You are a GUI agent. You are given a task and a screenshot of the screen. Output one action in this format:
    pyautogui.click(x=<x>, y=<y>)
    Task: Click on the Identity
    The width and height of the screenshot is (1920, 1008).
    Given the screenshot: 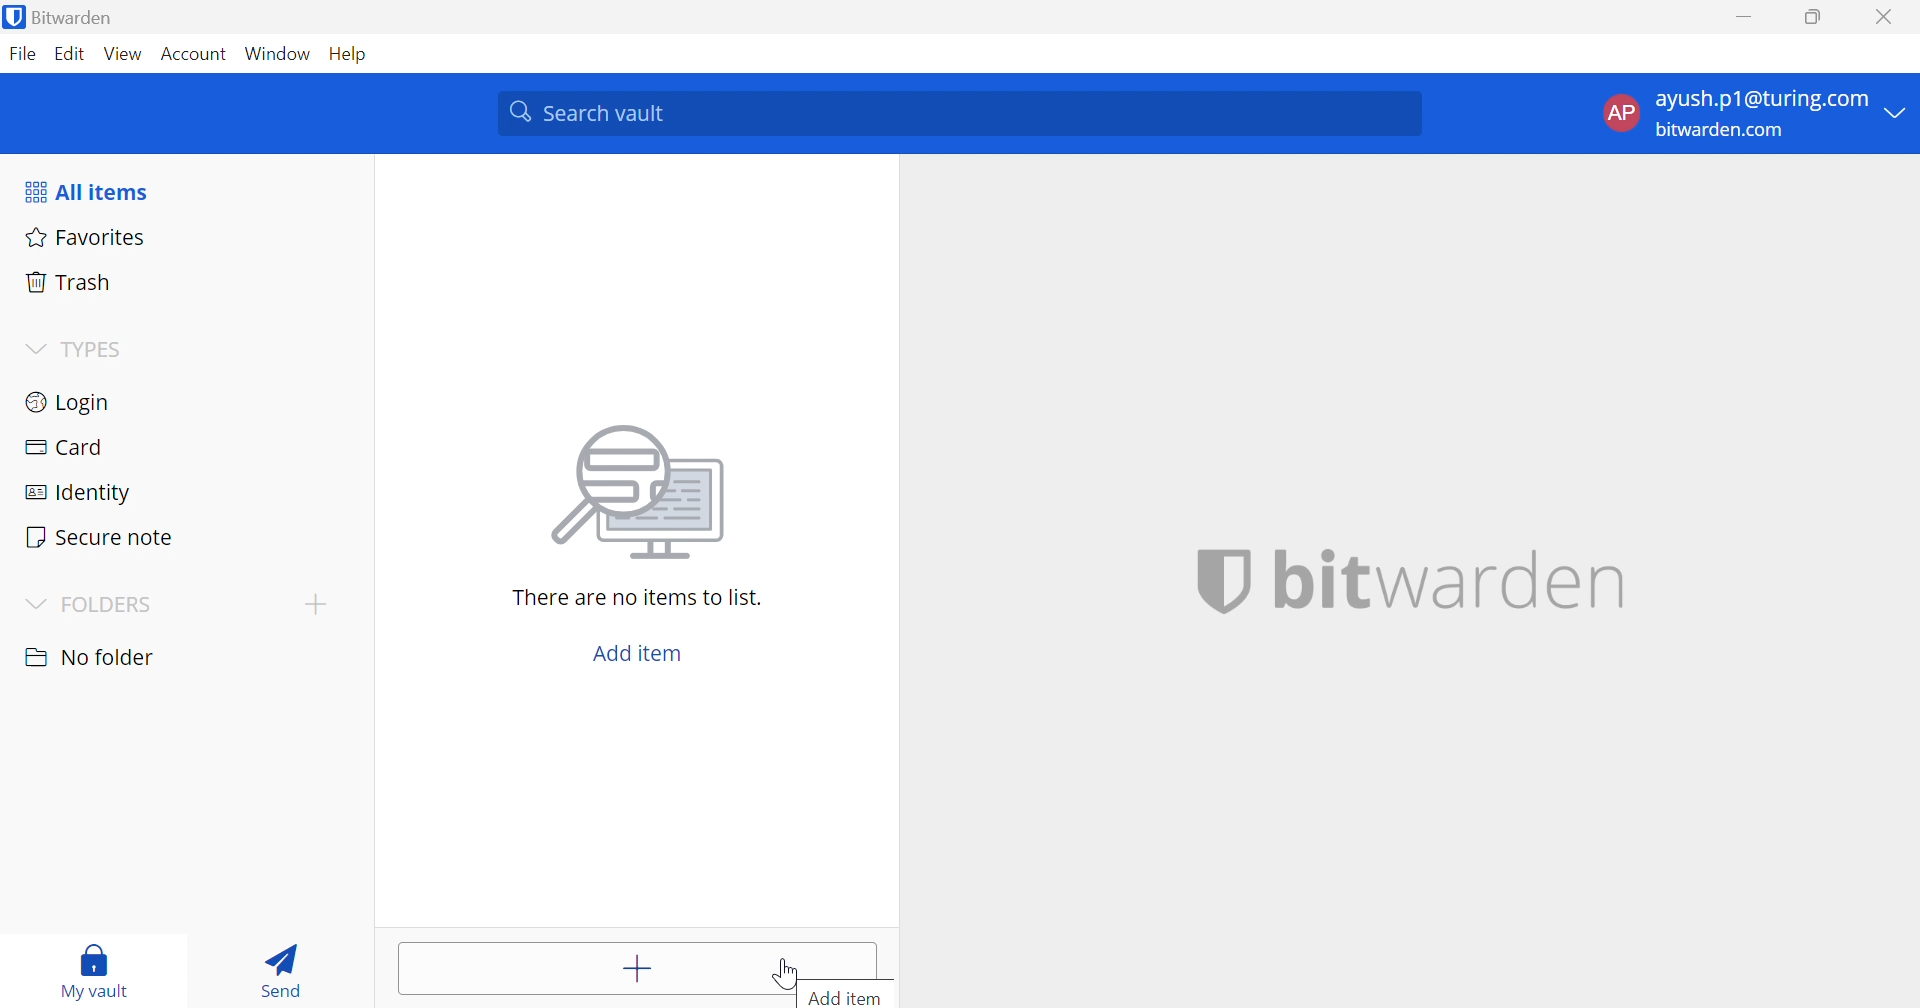 What is the action you would take?
    pyautogui.click(x=81, y=494)
    